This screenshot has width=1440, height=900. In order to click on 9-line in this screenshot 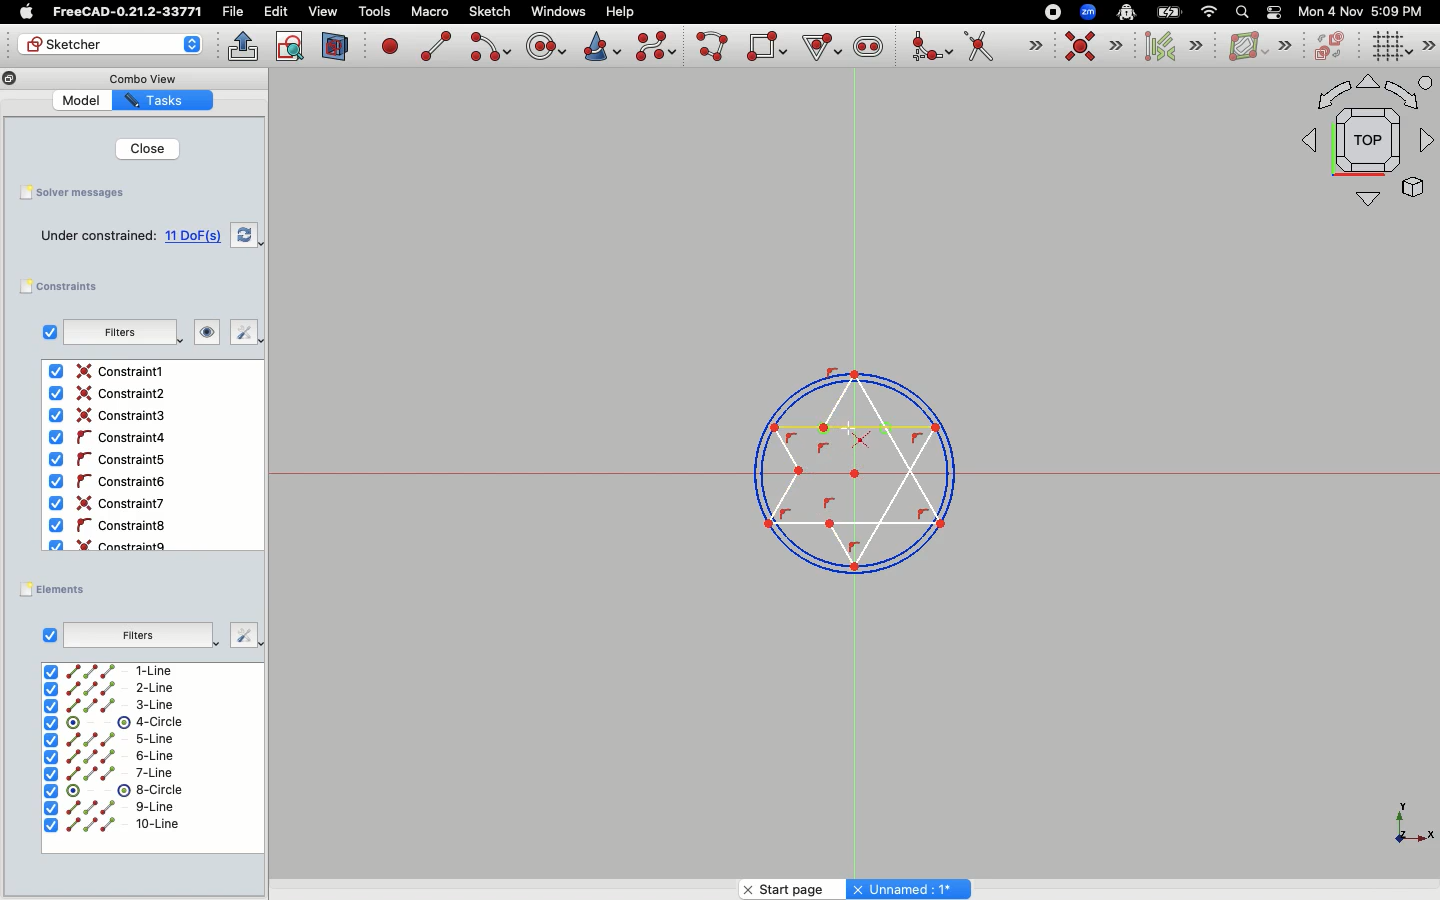, I will do `click(114, 808)`.